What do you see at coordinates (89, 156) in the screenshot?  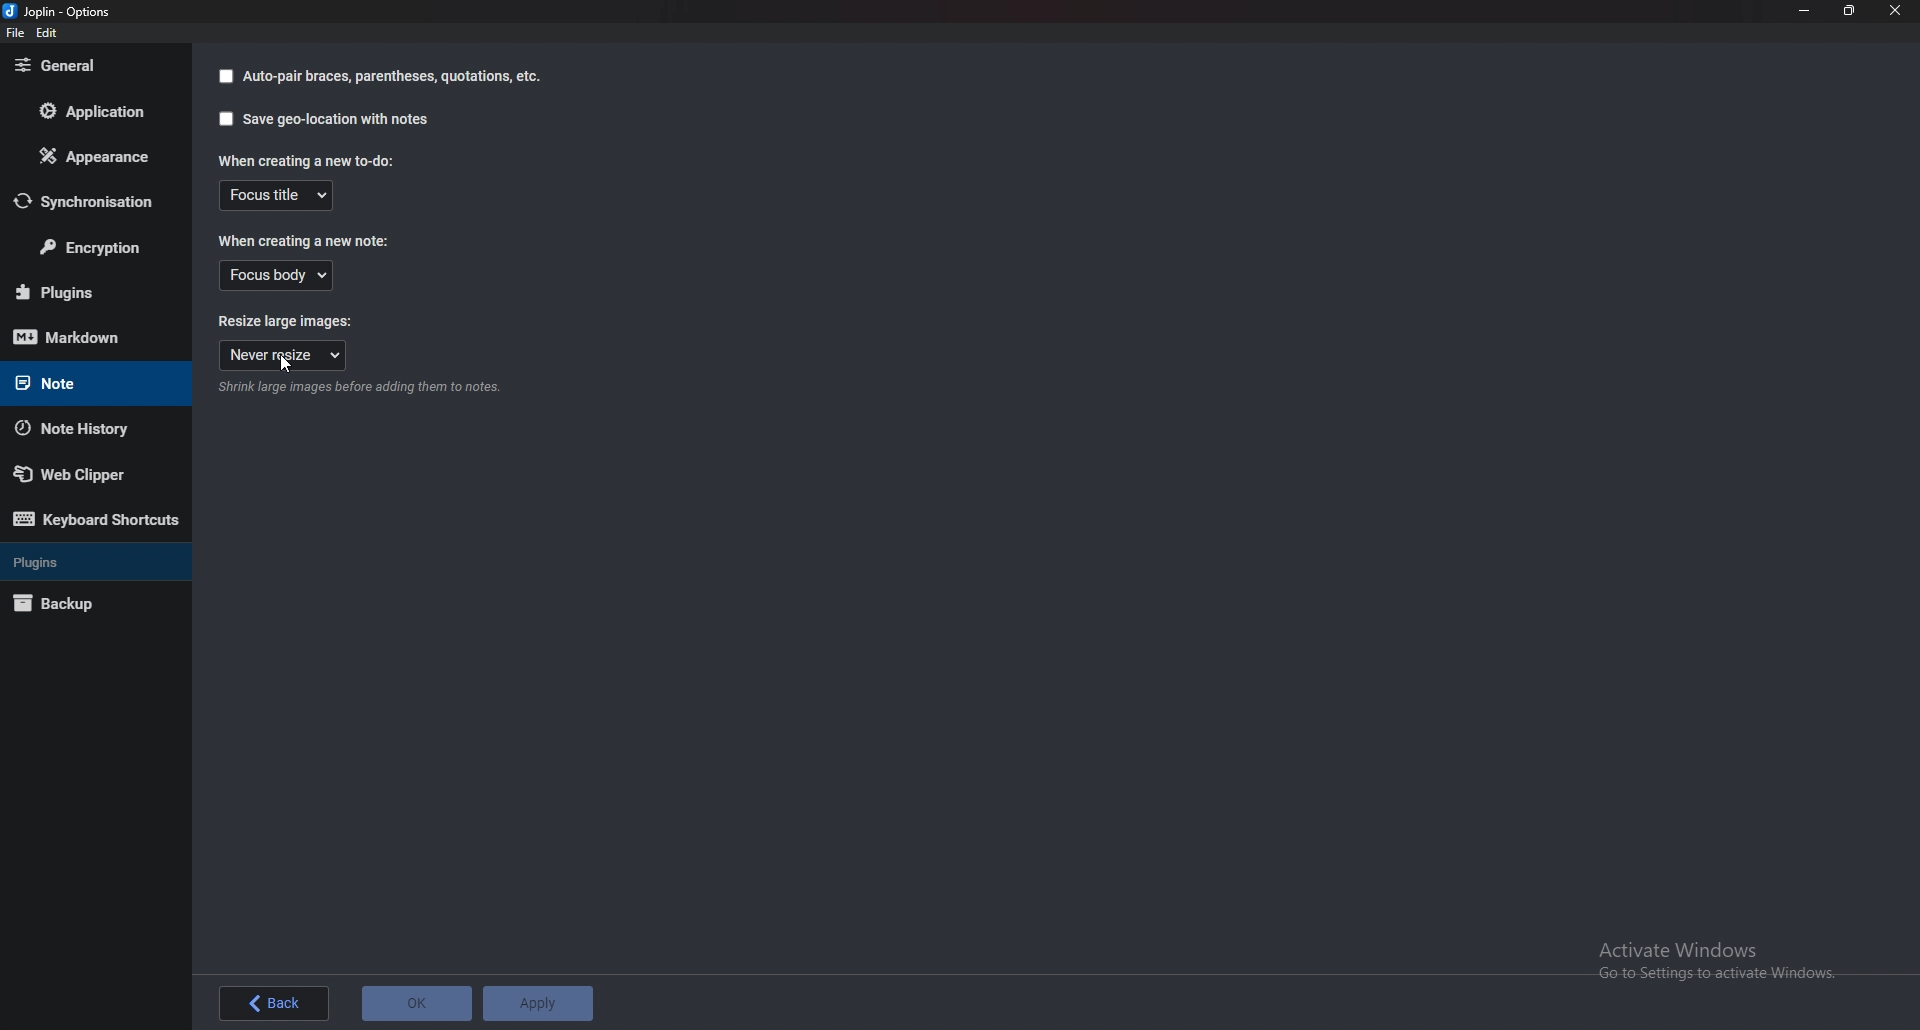 I see `Appearance` at bounding box center [89, 156].